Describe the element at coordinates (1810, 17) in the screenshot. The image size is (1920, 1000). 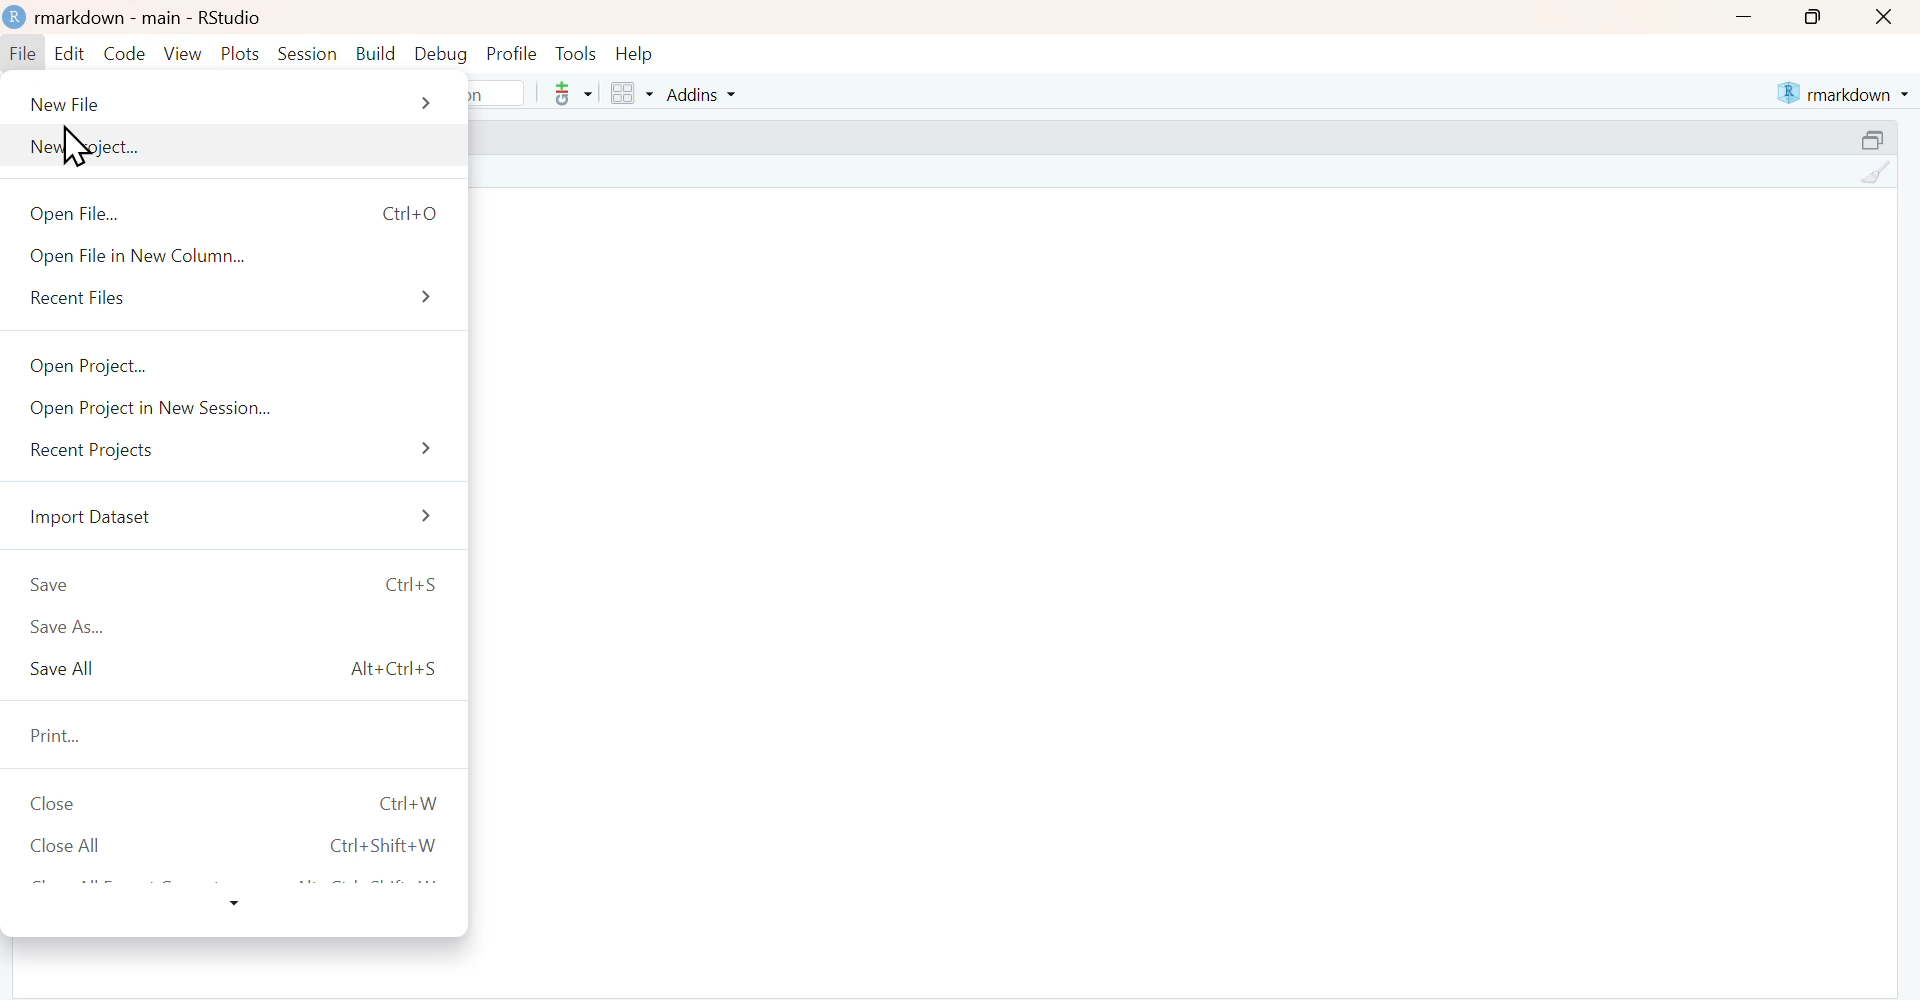
I see `maximize` at that location.